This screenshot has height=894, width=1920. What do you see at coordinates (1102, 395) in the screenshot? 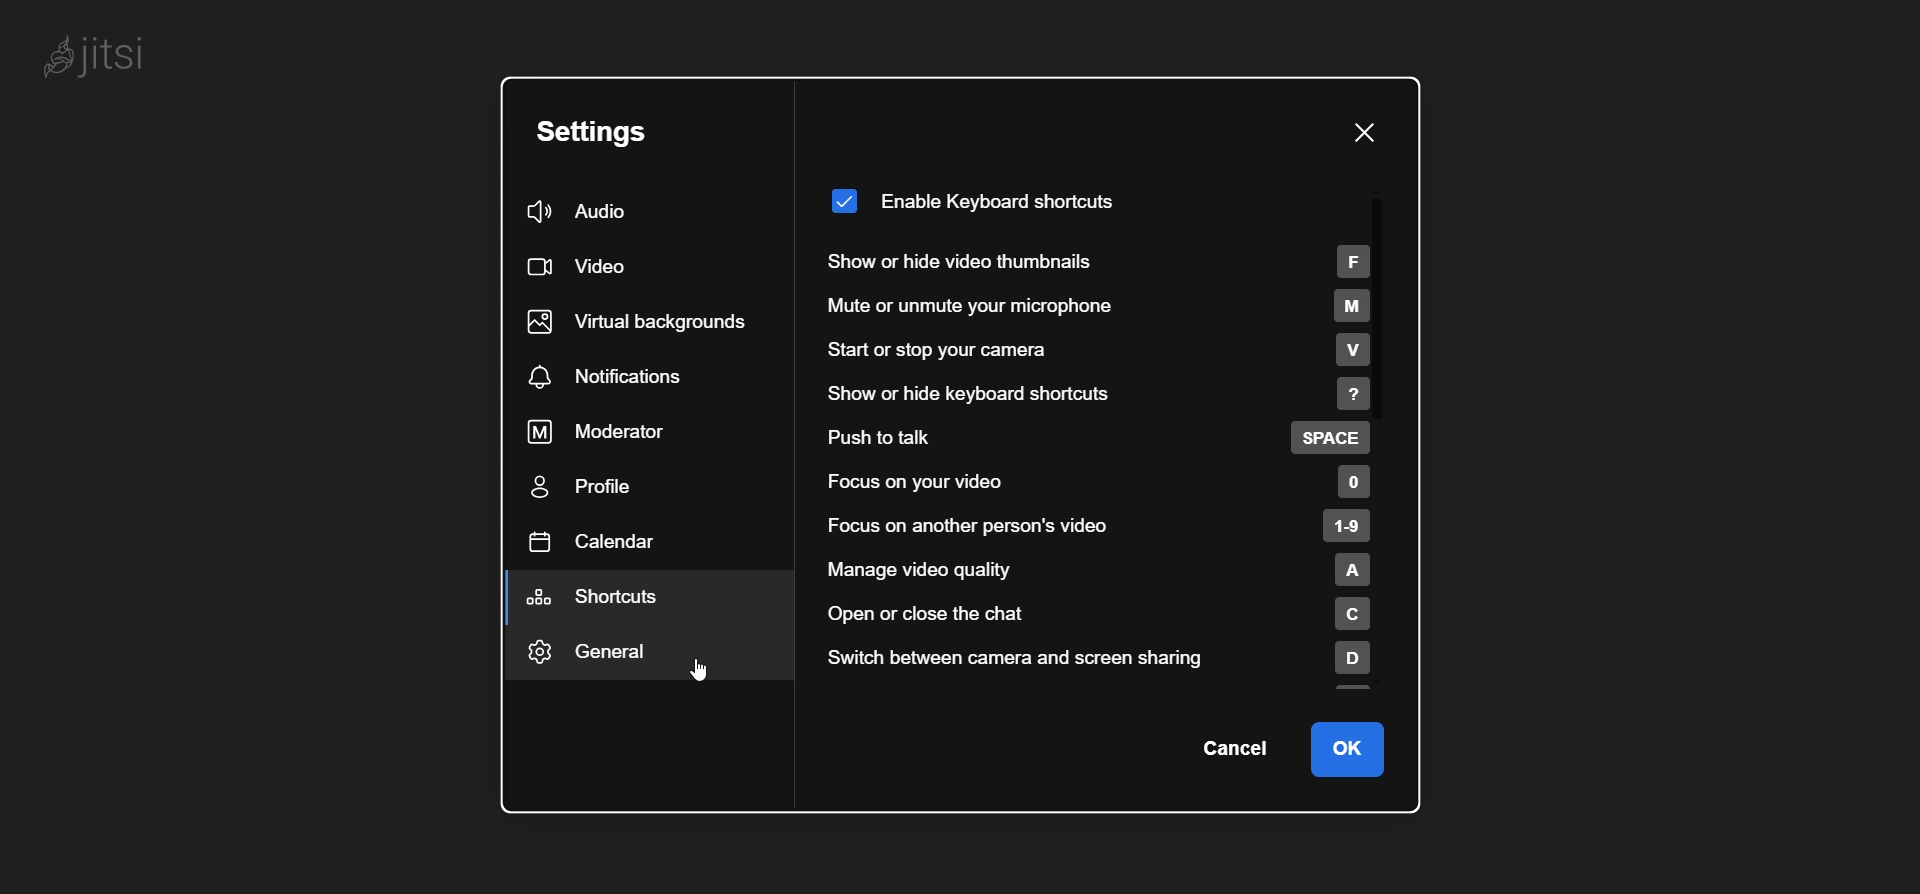
I see `show or hide keyboard shortcut` at bounding box center [1102, 395].